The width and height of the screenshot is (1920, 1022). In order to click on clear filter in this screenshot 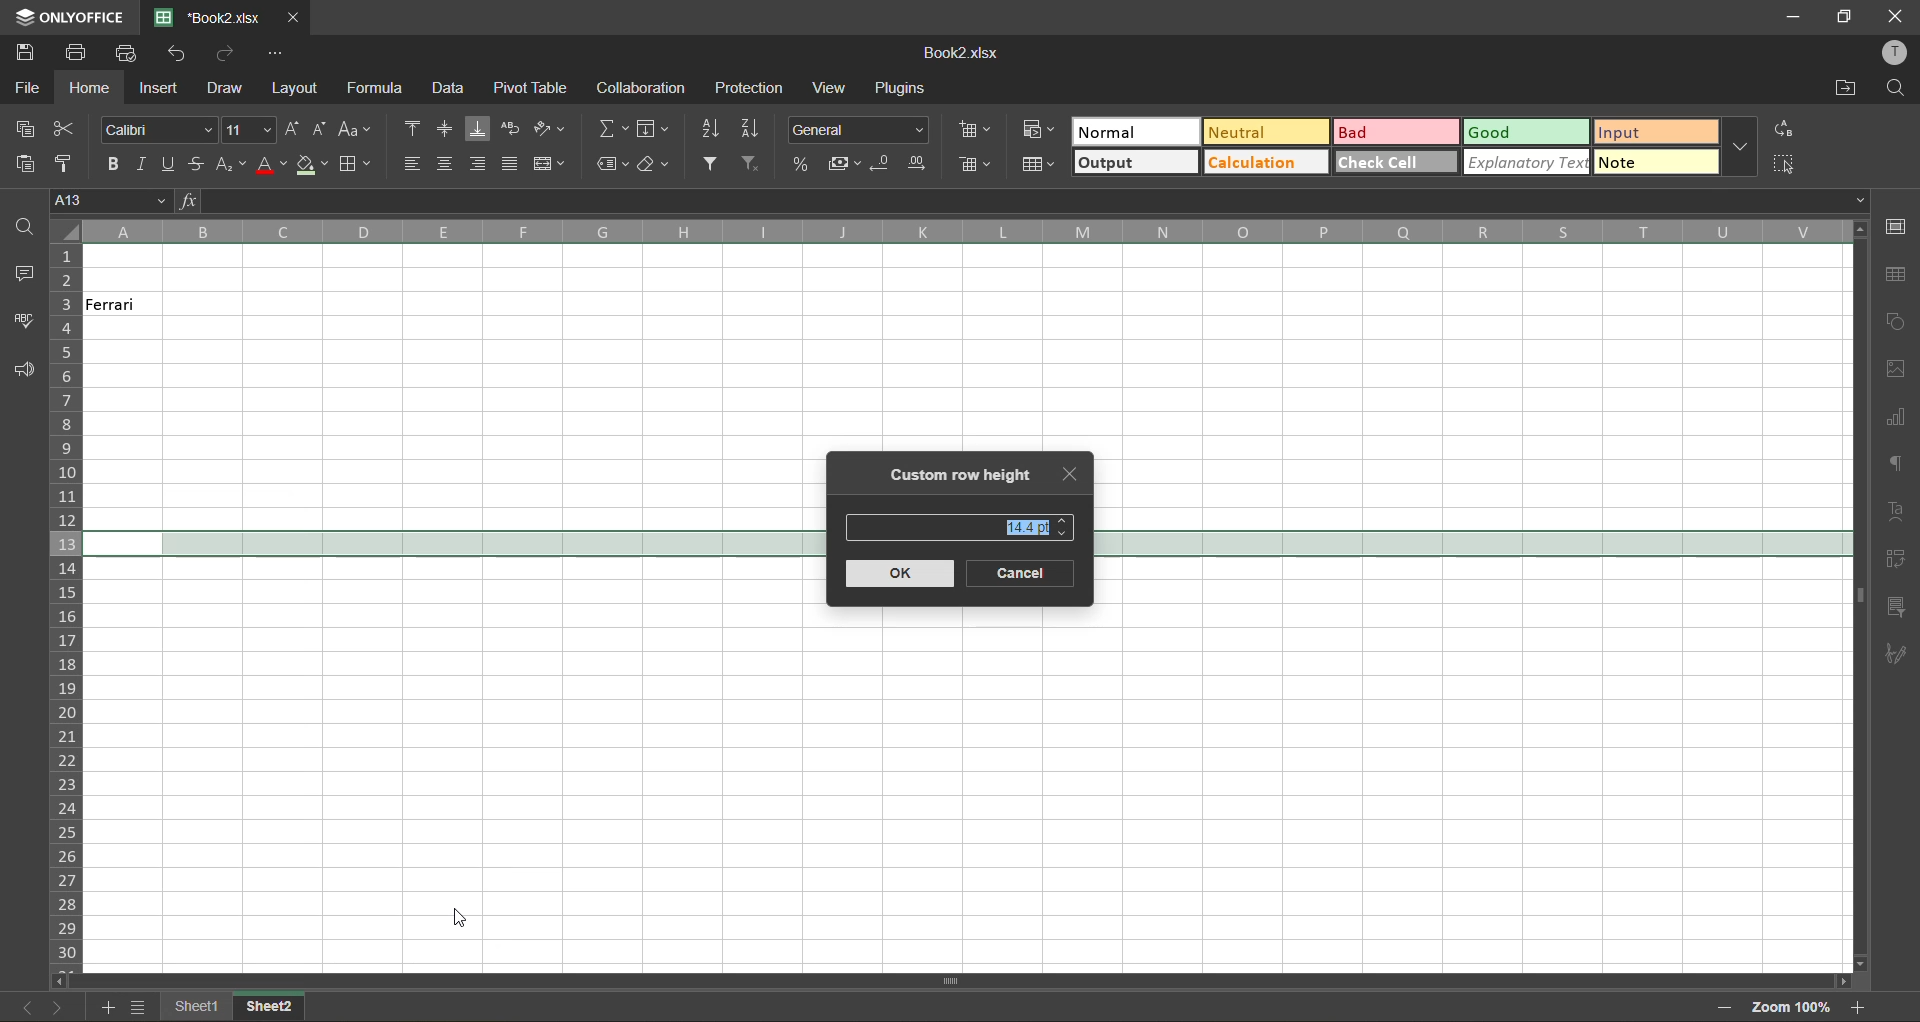, I will do `click(753, 166)`.